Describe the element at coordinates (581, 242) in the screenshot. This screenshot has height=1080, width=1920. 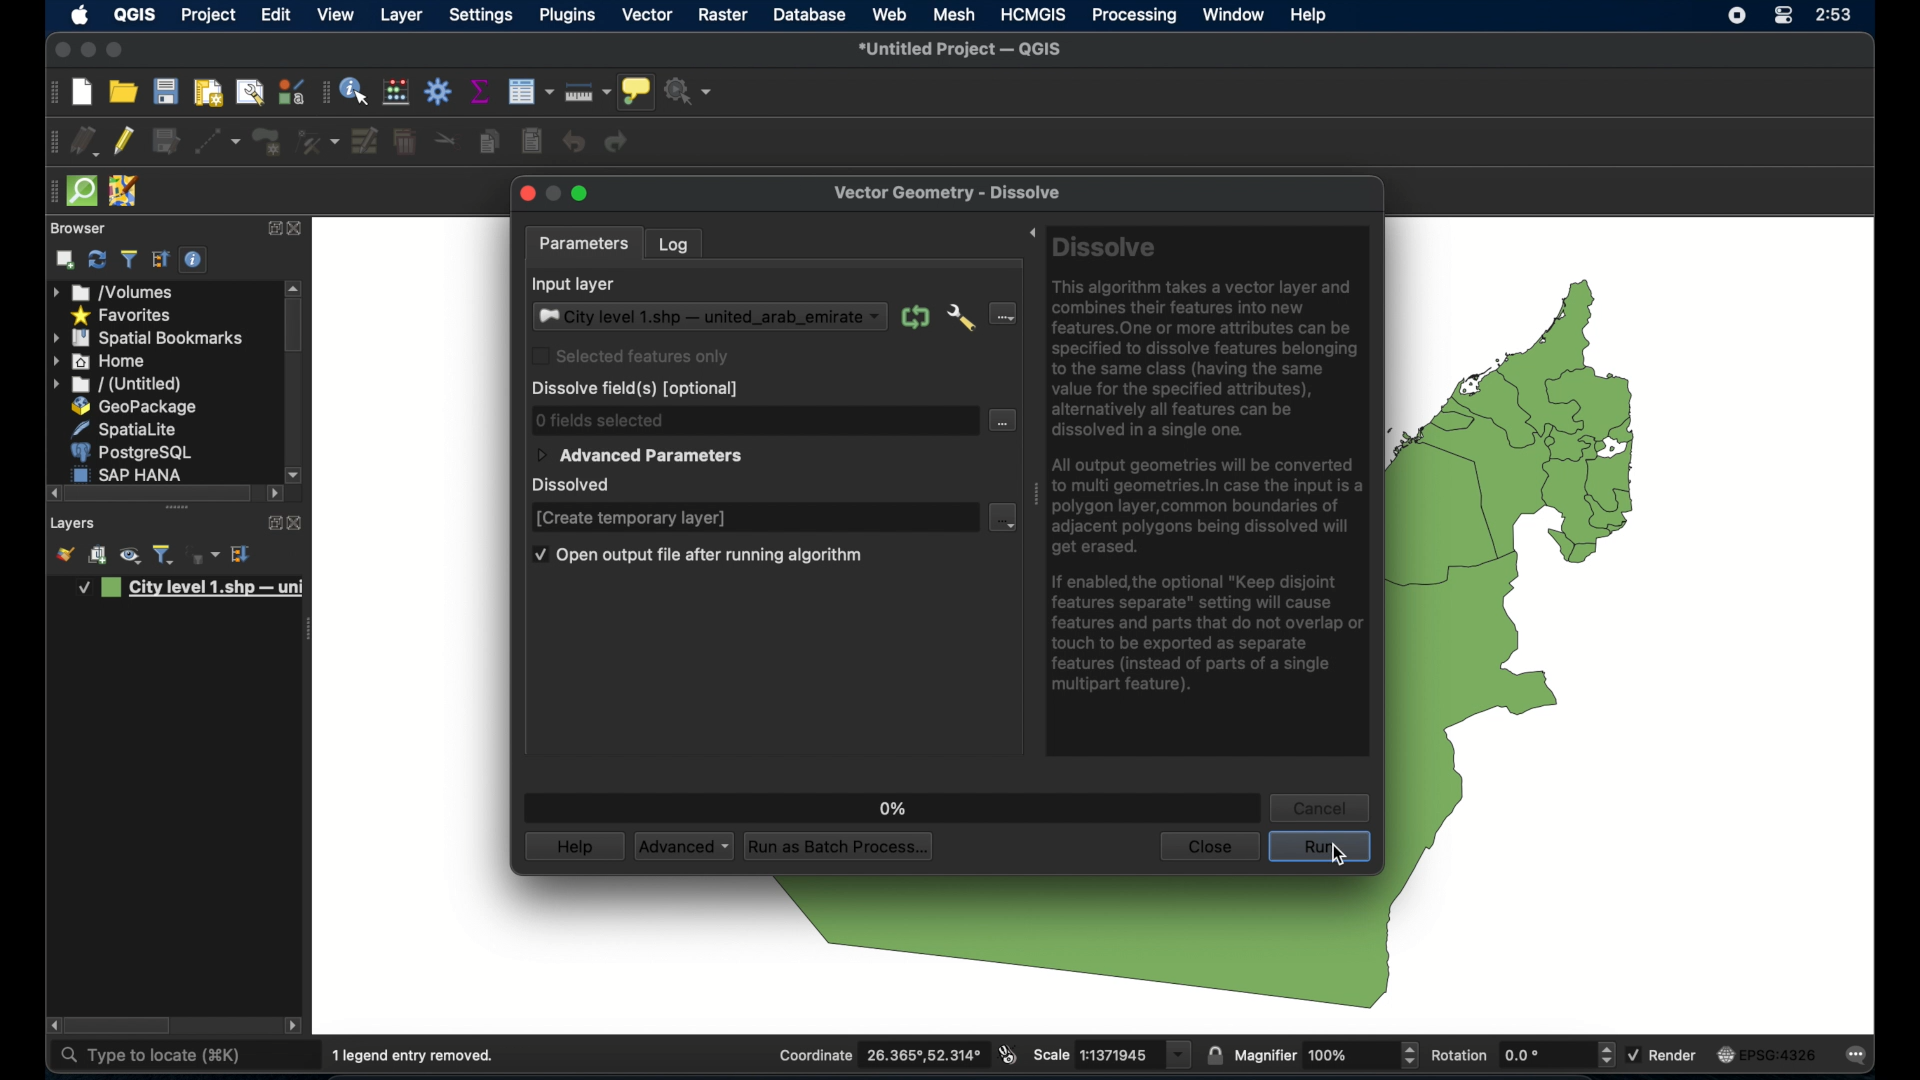
I see `parameters` at that location.